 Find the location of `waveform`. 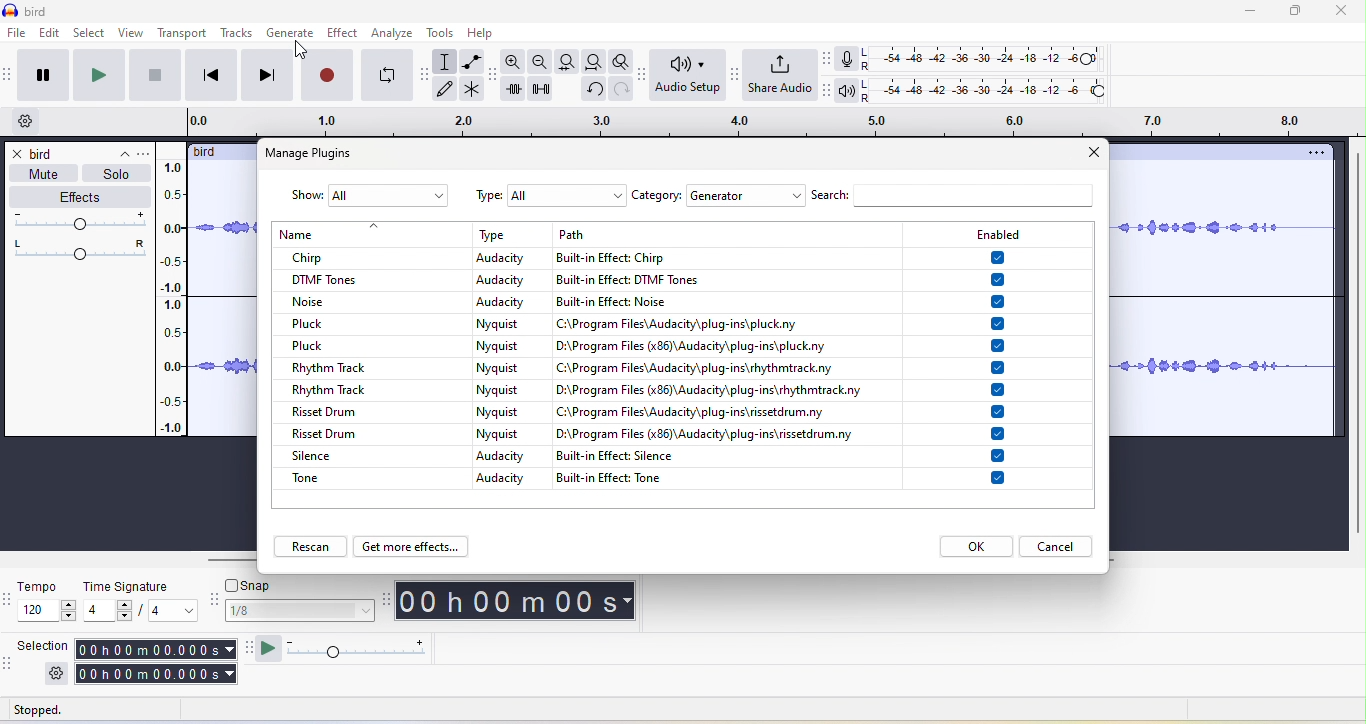

waveform is located at coordinates (1224, 303).